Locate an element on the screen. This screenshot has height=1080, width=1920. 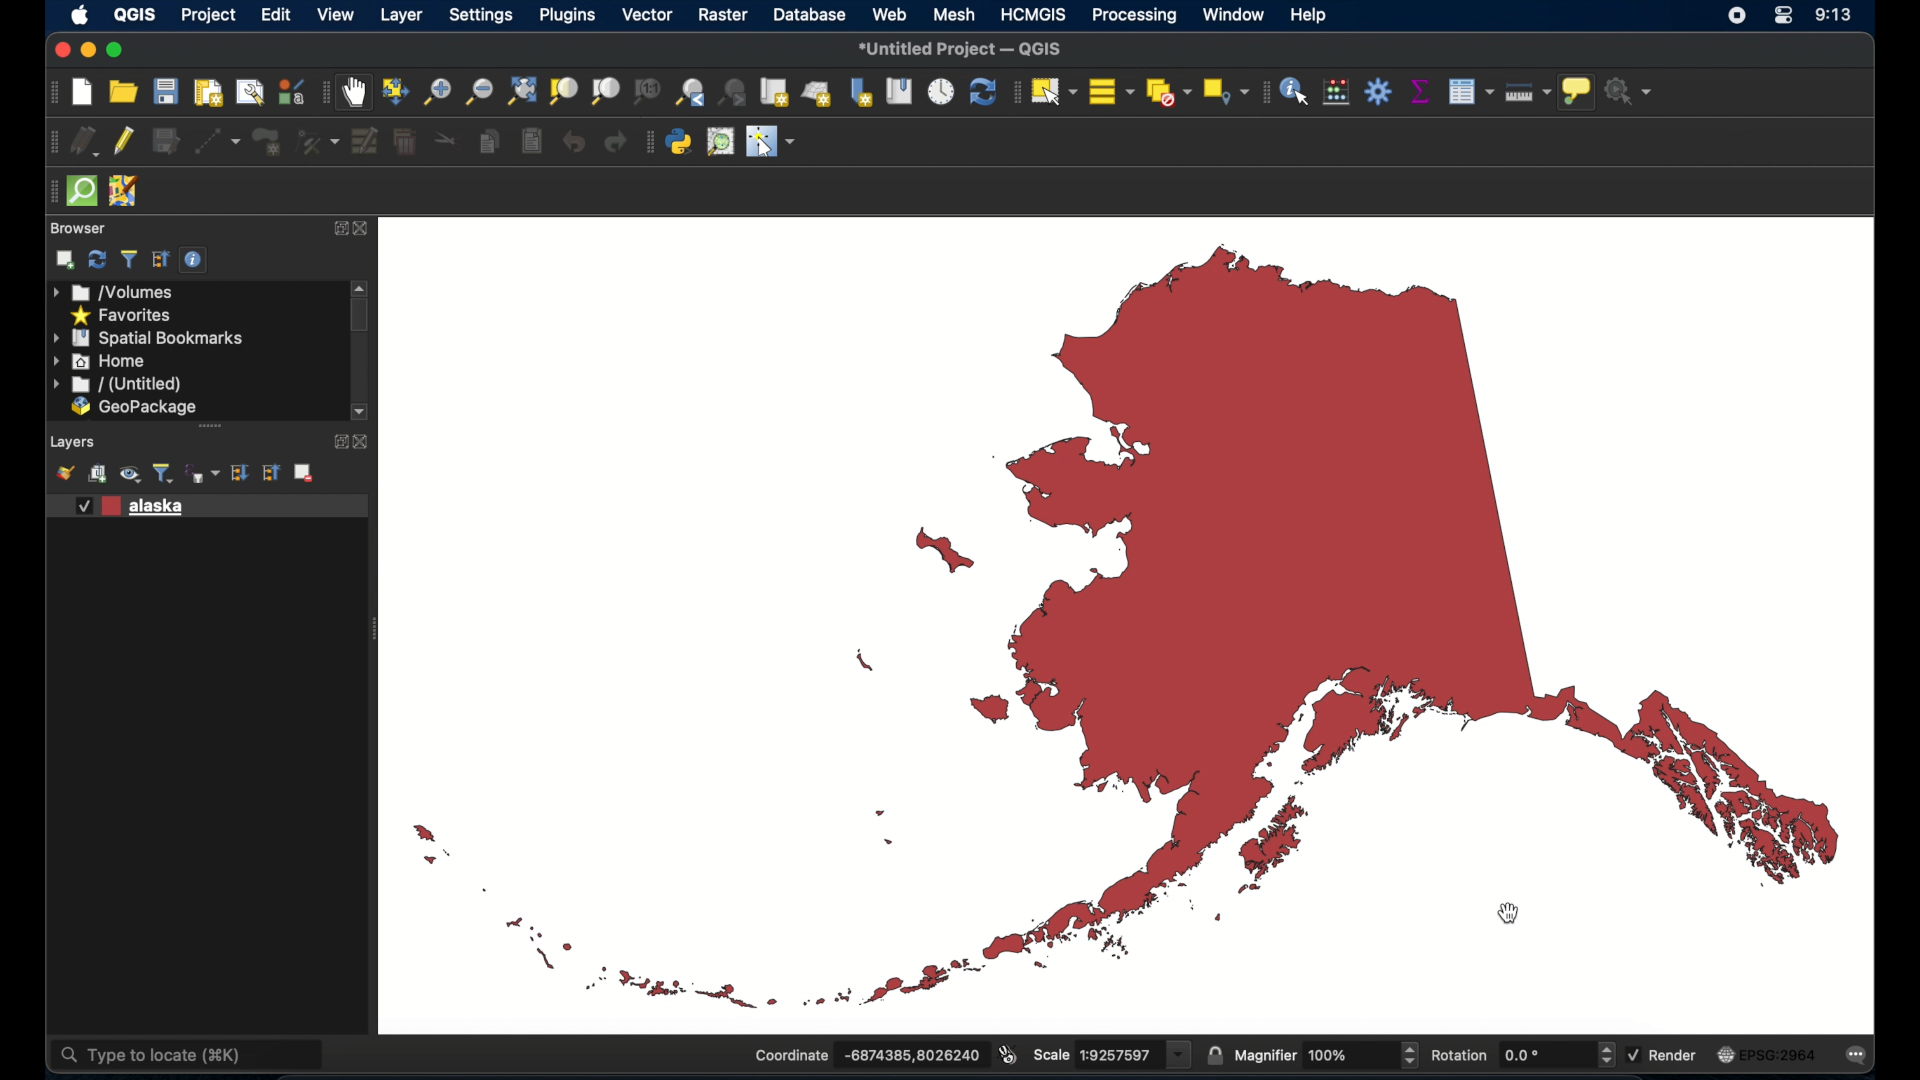
select all features is located at coordinates (1113, 91).